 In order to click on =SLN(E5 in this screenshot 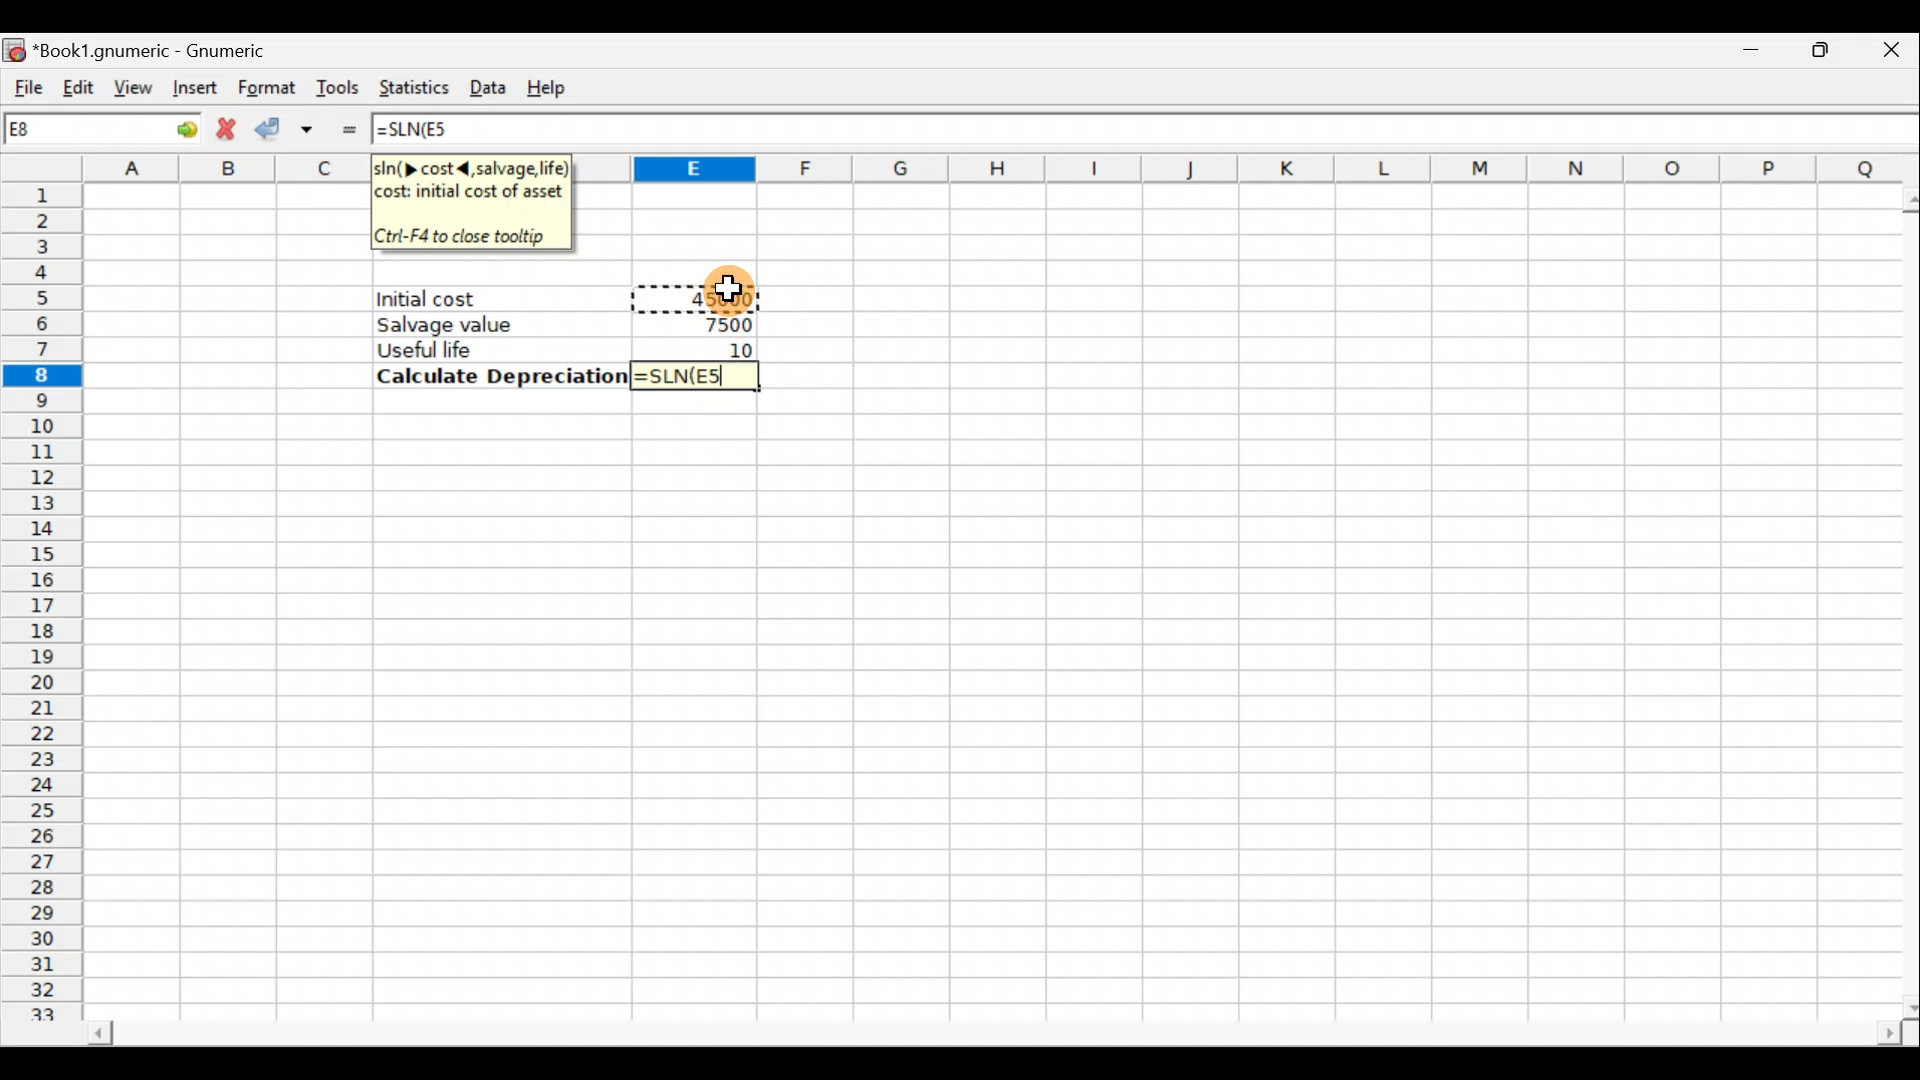, I will do `click(425, 133)`.